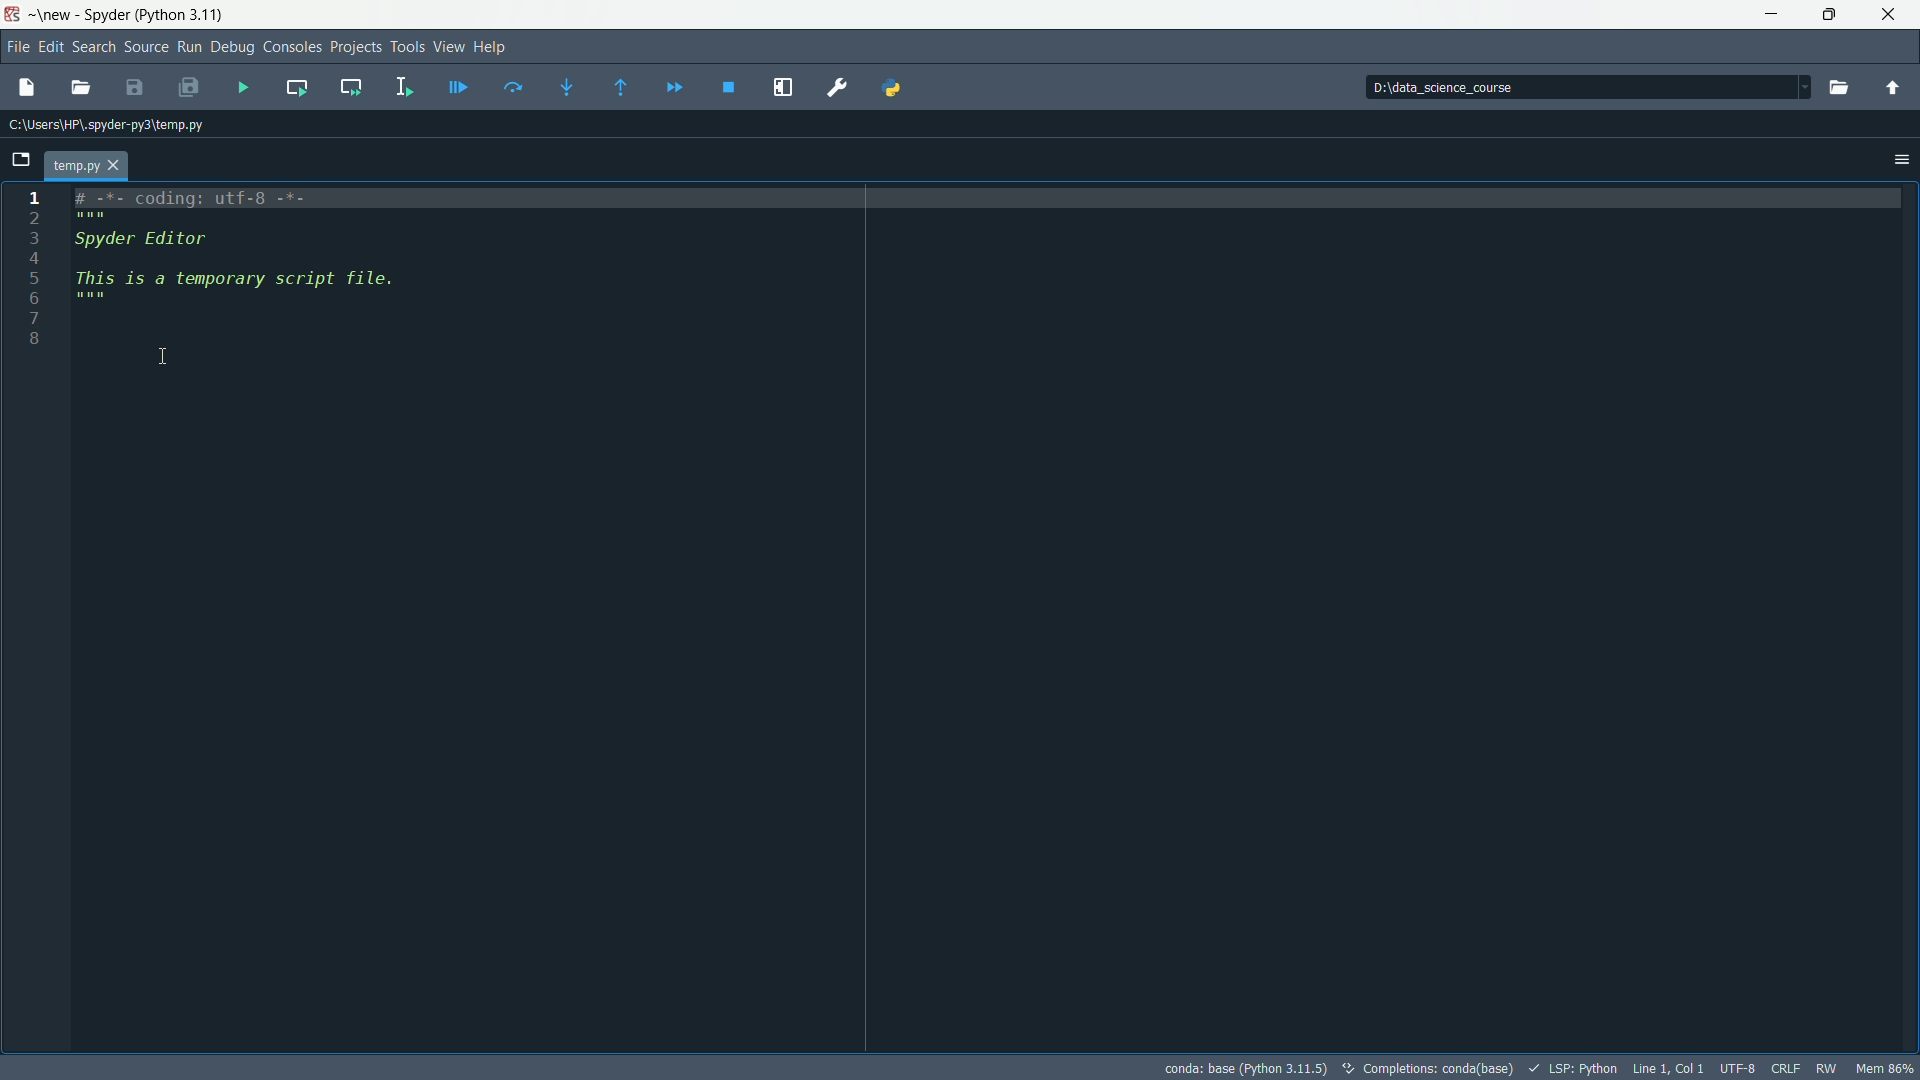 The width and height of the screenshot is (1920, 1080). What do you see at coordinates (1667, 1068) in the screenshot?
I see `cursor position` at bounding box center [1667, 1068].